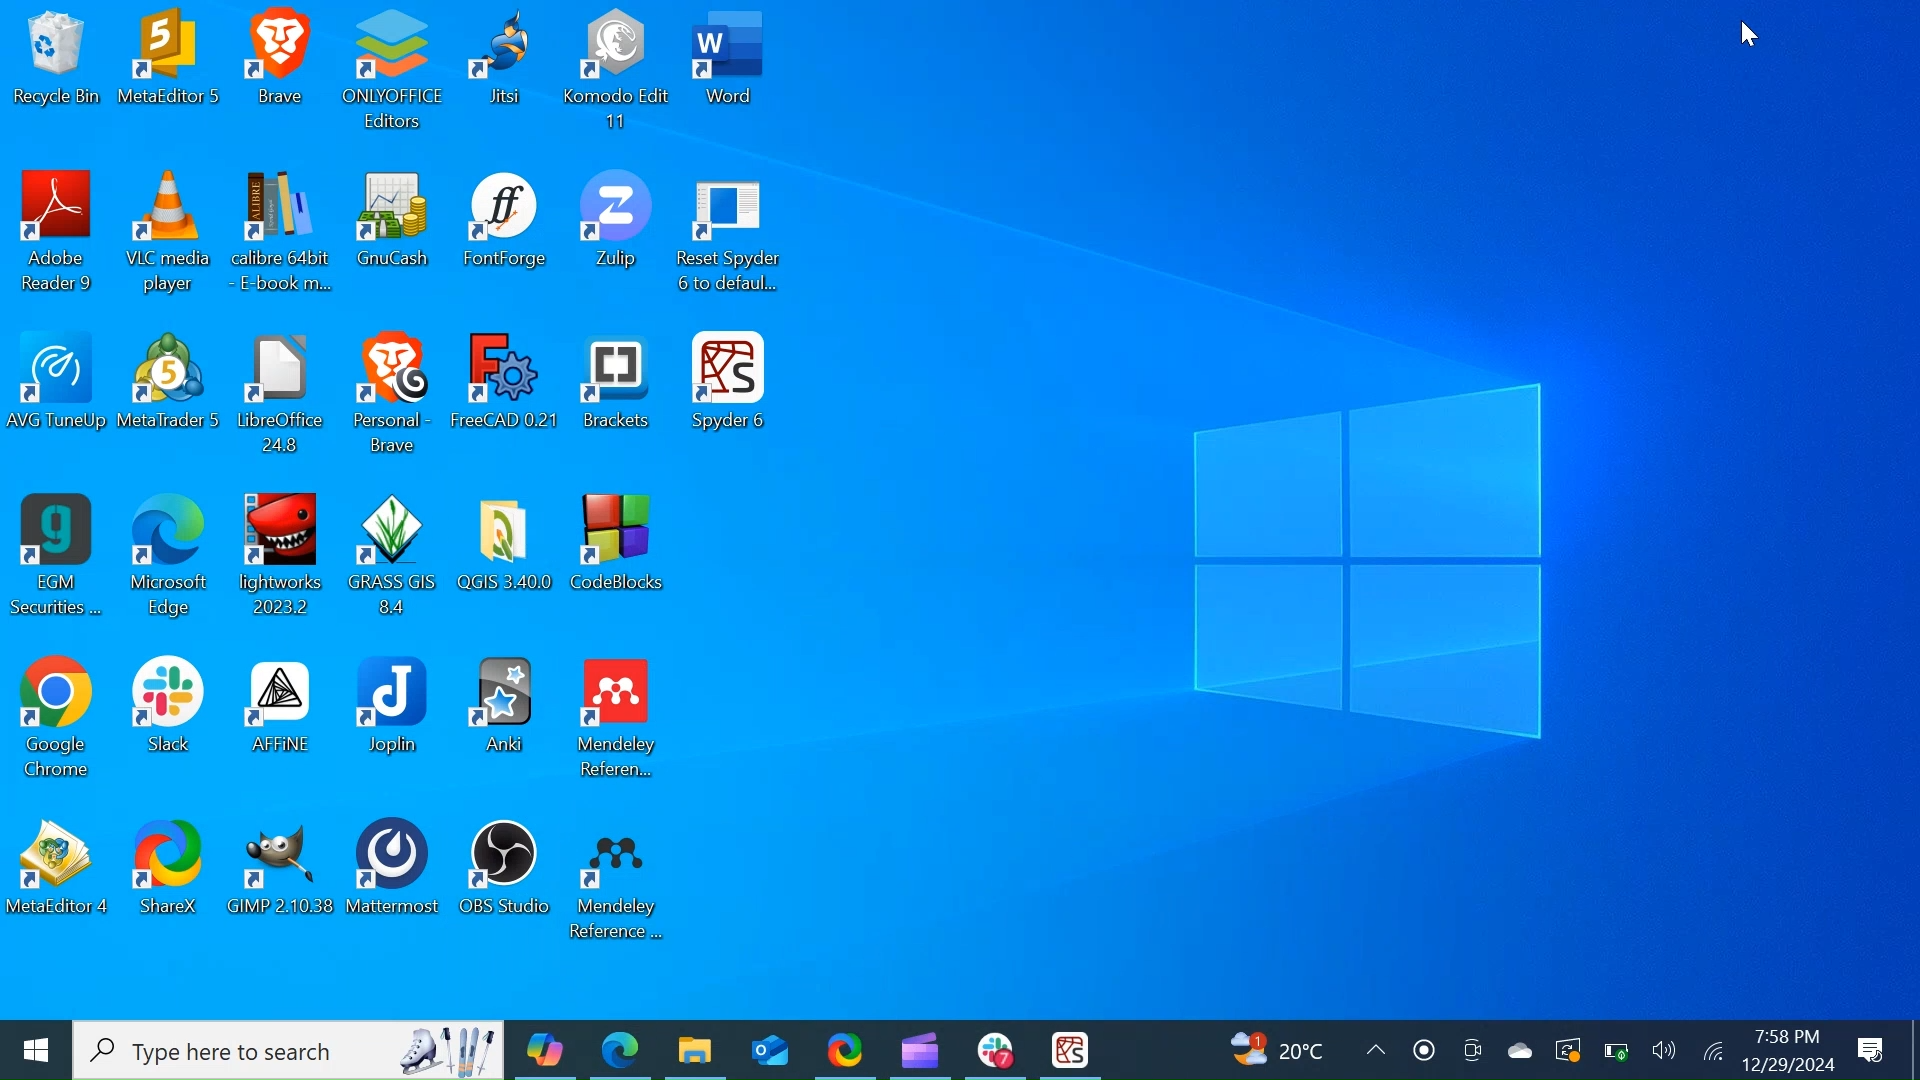 The height and width of the screenshot is (1080, 1920). Describe the element at coordinates (284, 874) in the screenshot. I see `GIMP Desktop icon` at that location.